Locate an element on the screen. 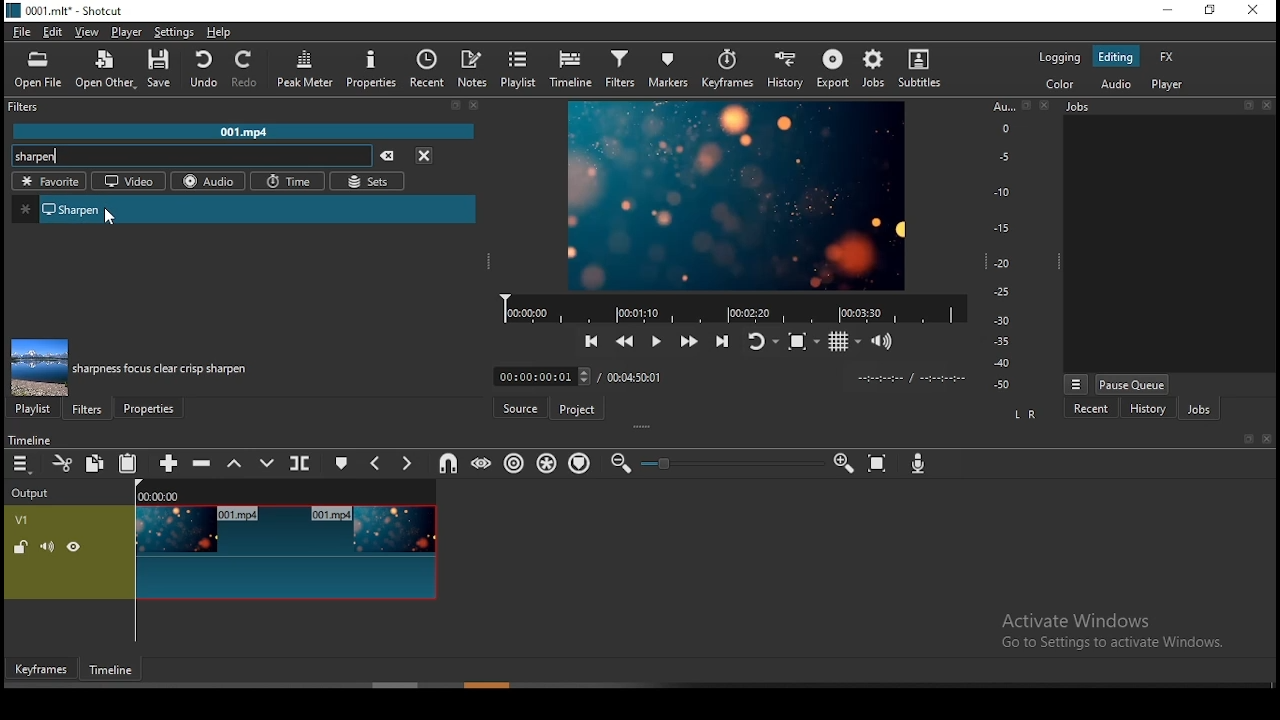  snap is located at coordinates (444, 464).